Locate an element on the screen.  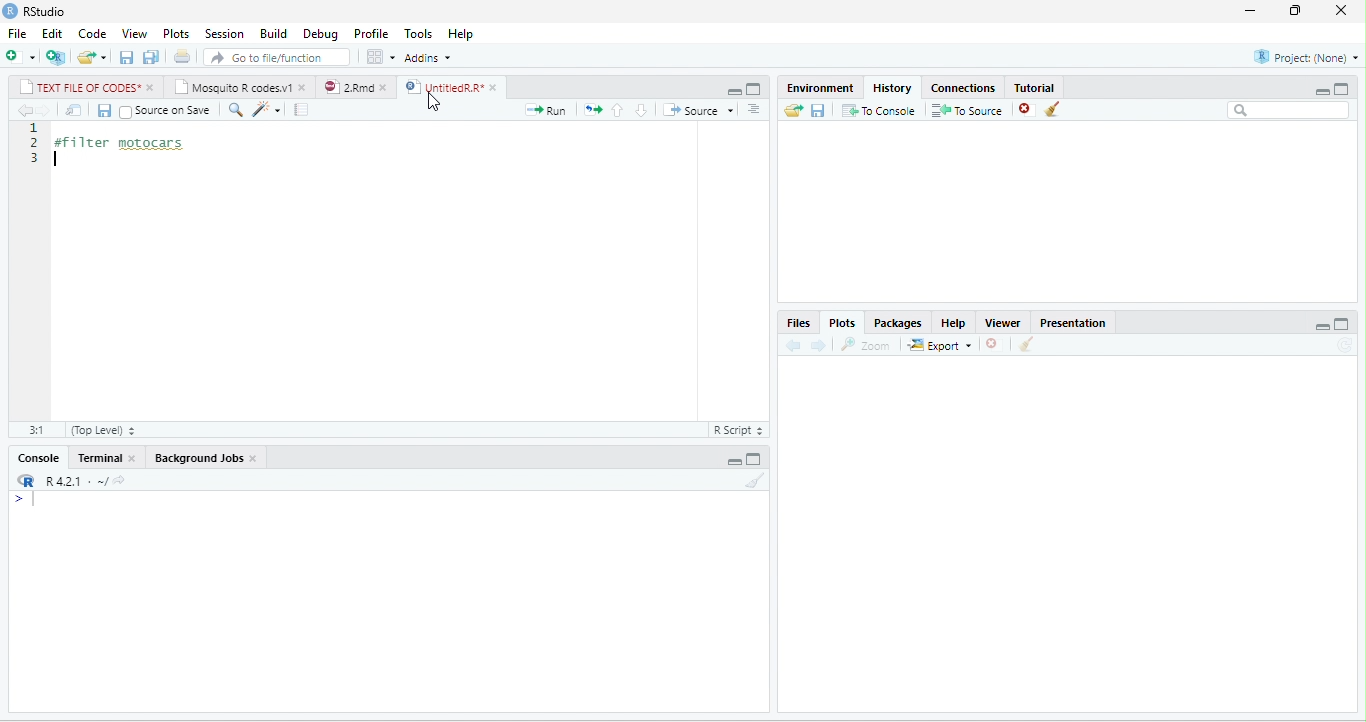
search file is located at coordinates (276, 58).